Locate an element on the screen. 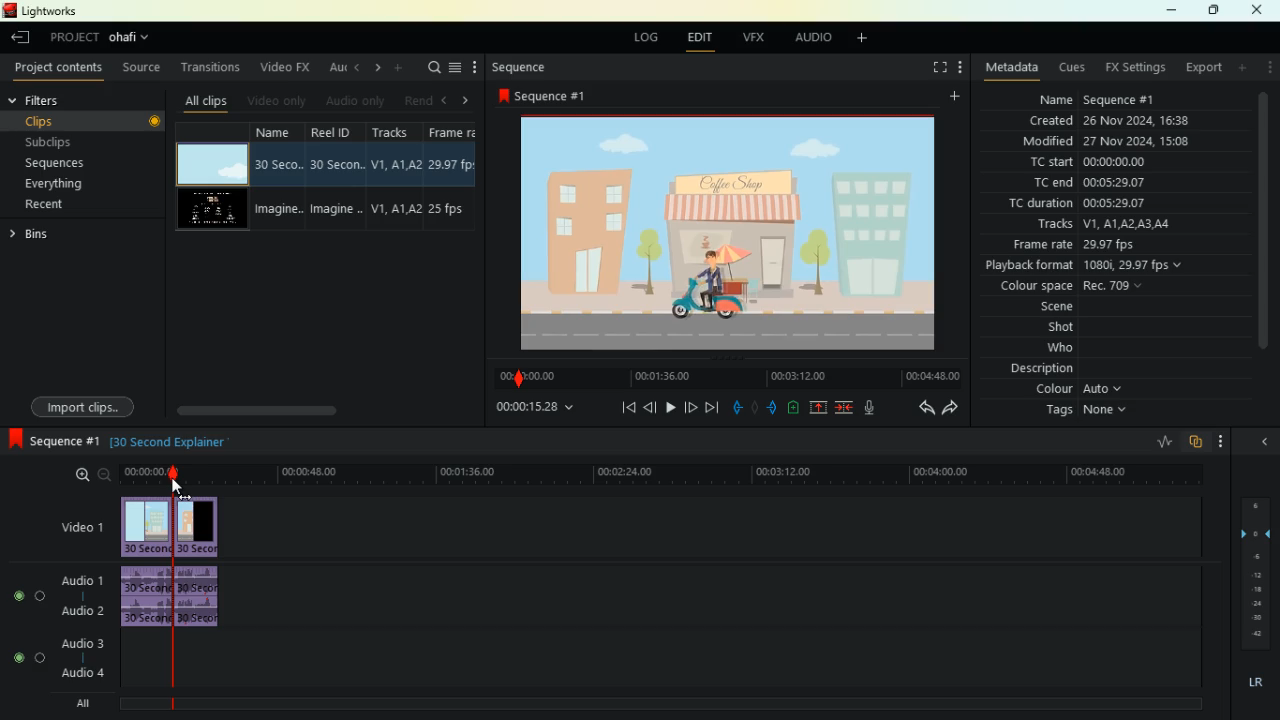  forward is located at coordinates (693, 407).